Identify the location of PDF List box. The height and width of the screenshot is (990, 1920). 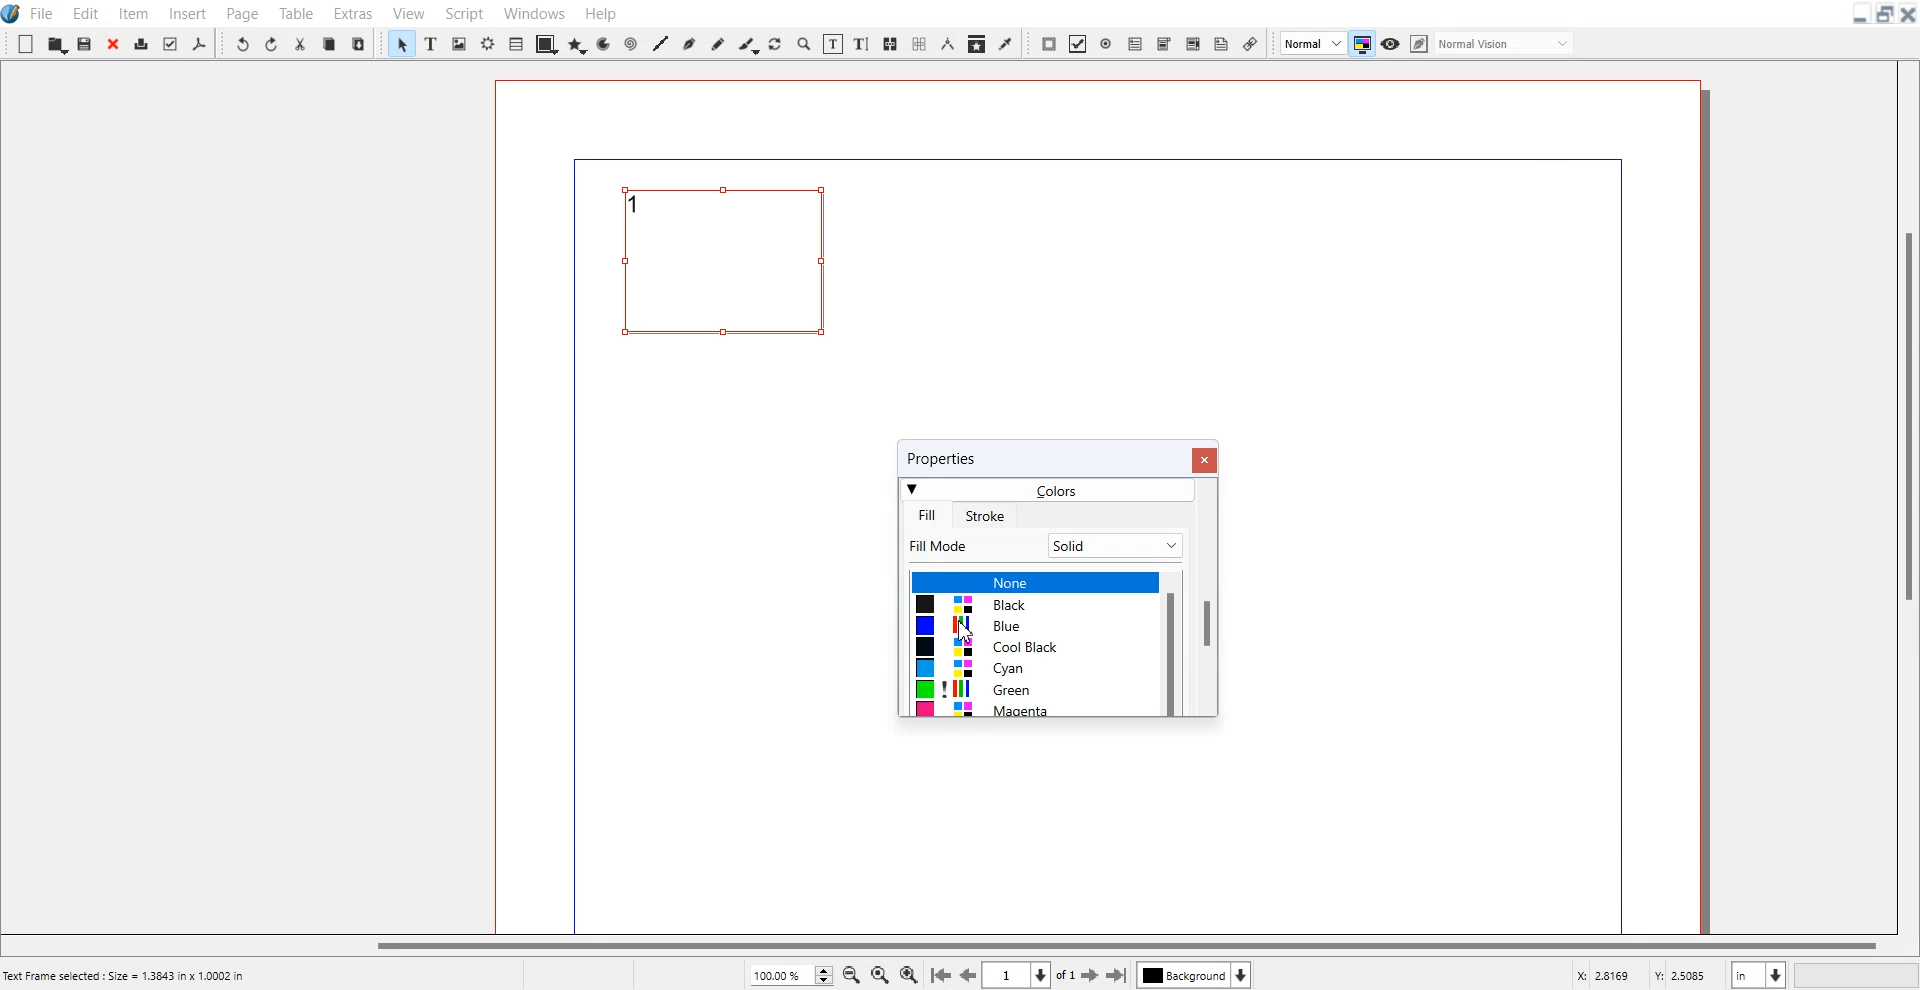
(1193, 43).